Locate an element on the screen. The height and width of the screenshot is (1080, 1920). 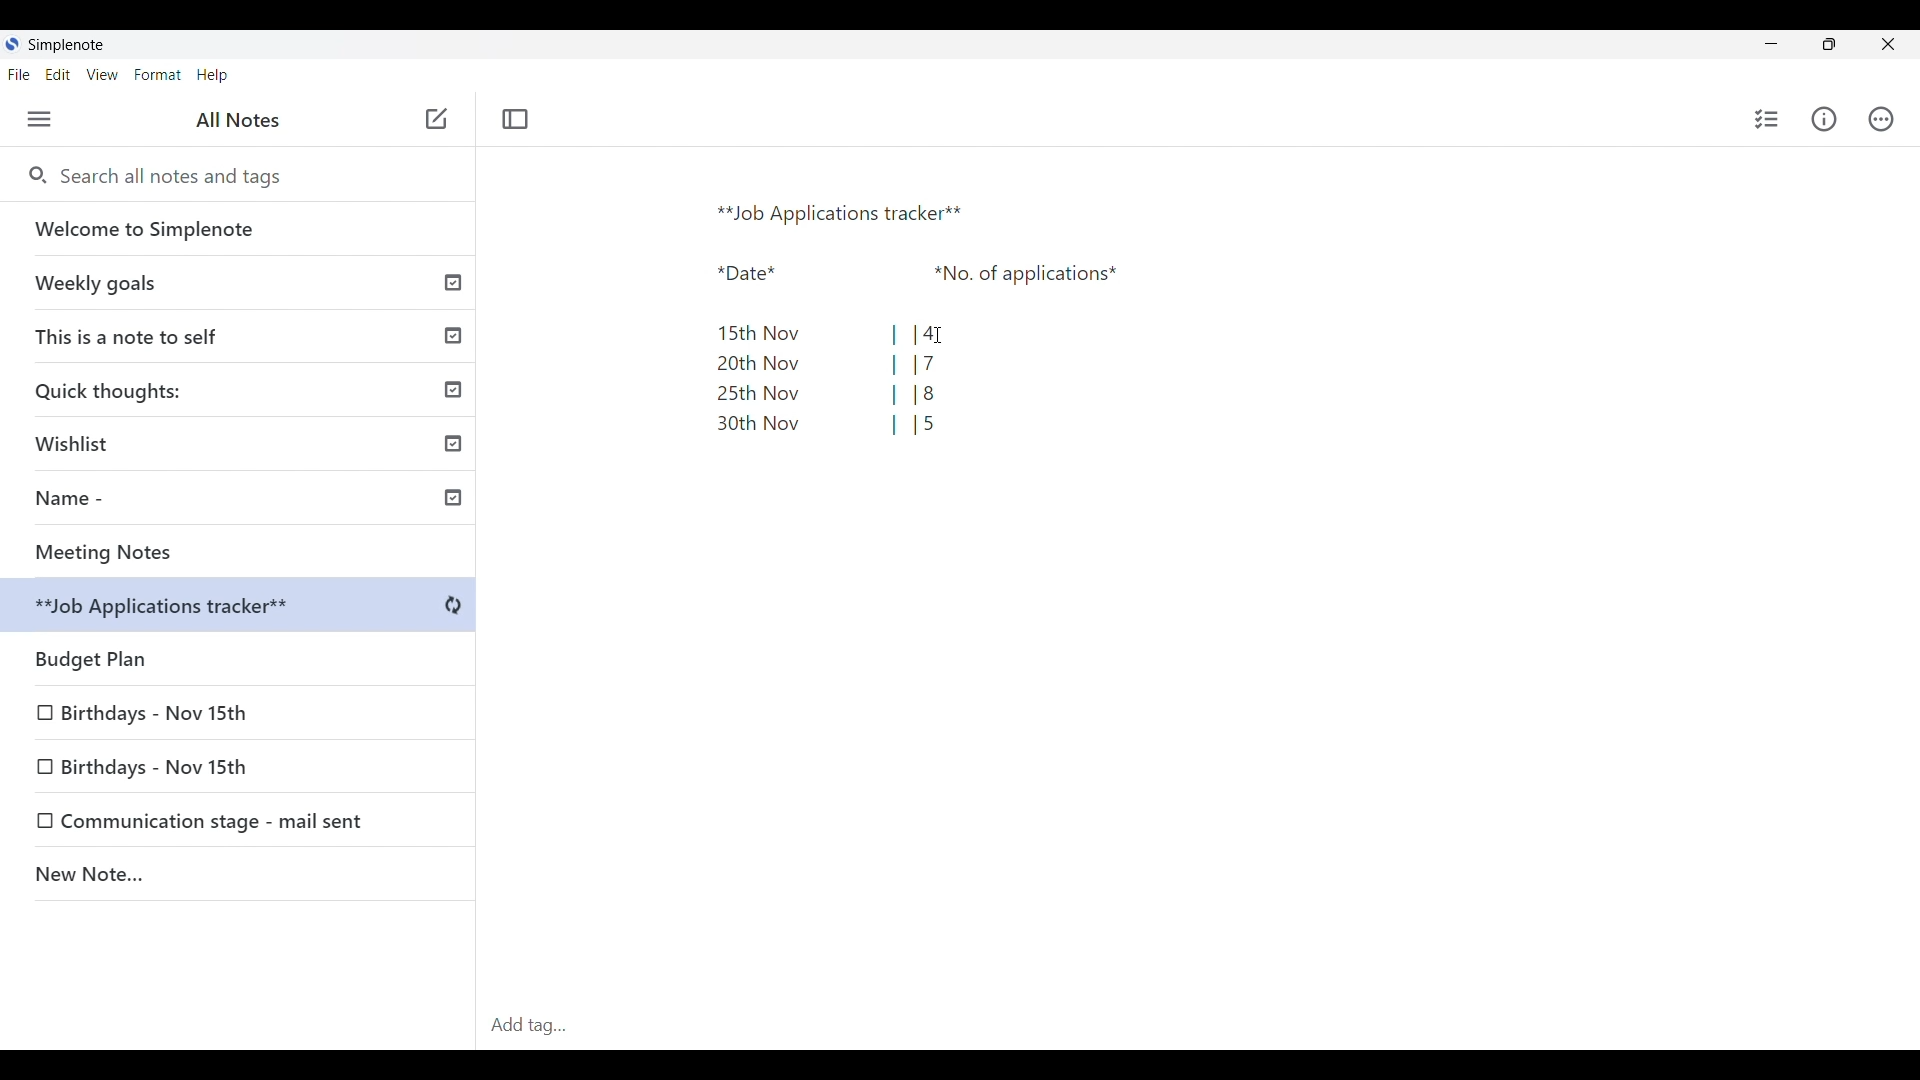
Format is located at coordinates (158, 75).